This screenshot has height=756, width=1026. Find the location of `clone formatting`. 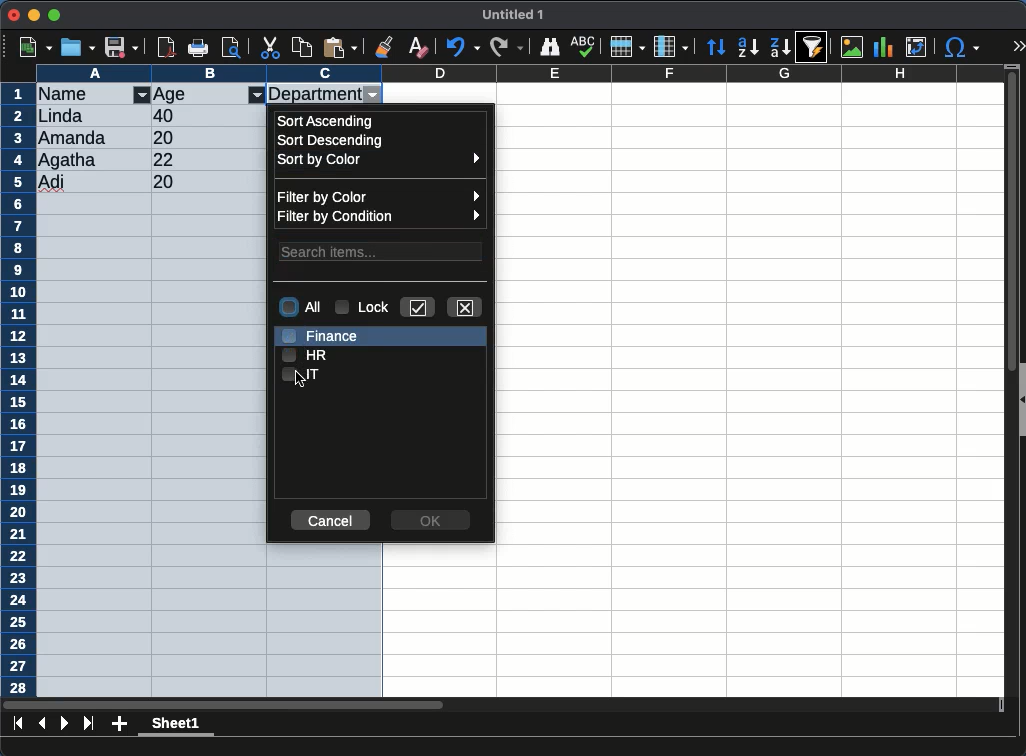

clone formatting is located at coordinates (386, 46).